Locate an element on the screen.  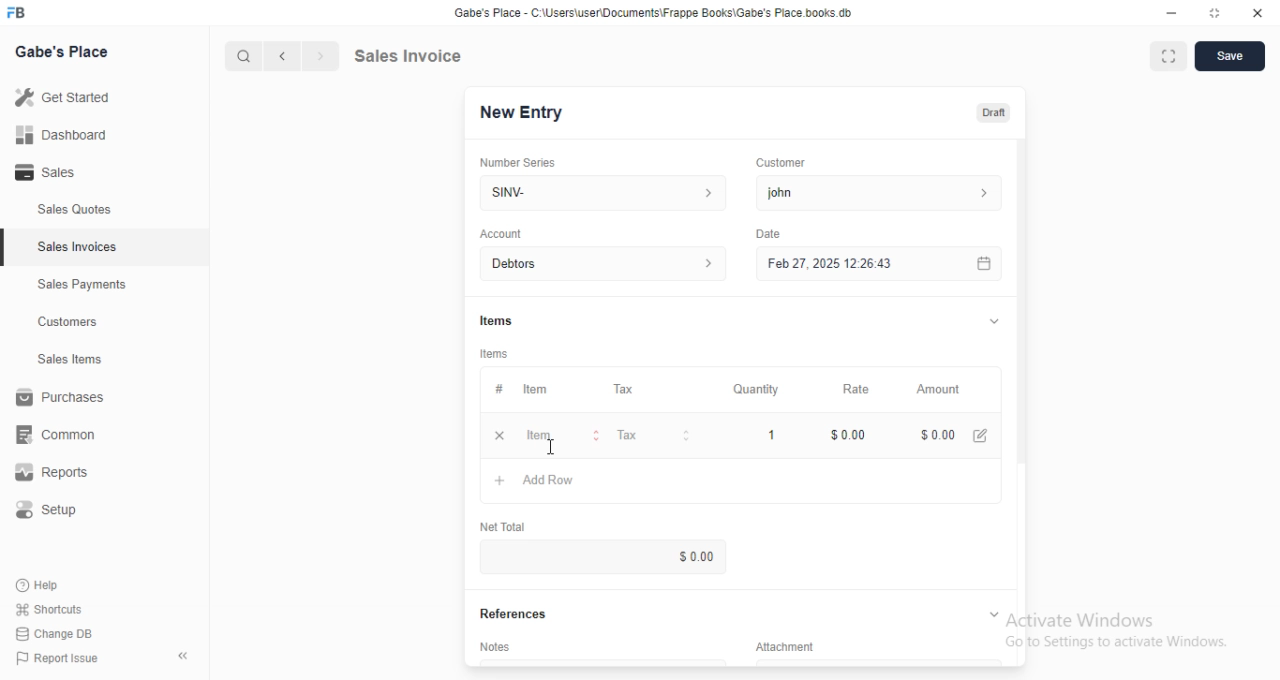
Purchases is located at coordinates (59, 397).